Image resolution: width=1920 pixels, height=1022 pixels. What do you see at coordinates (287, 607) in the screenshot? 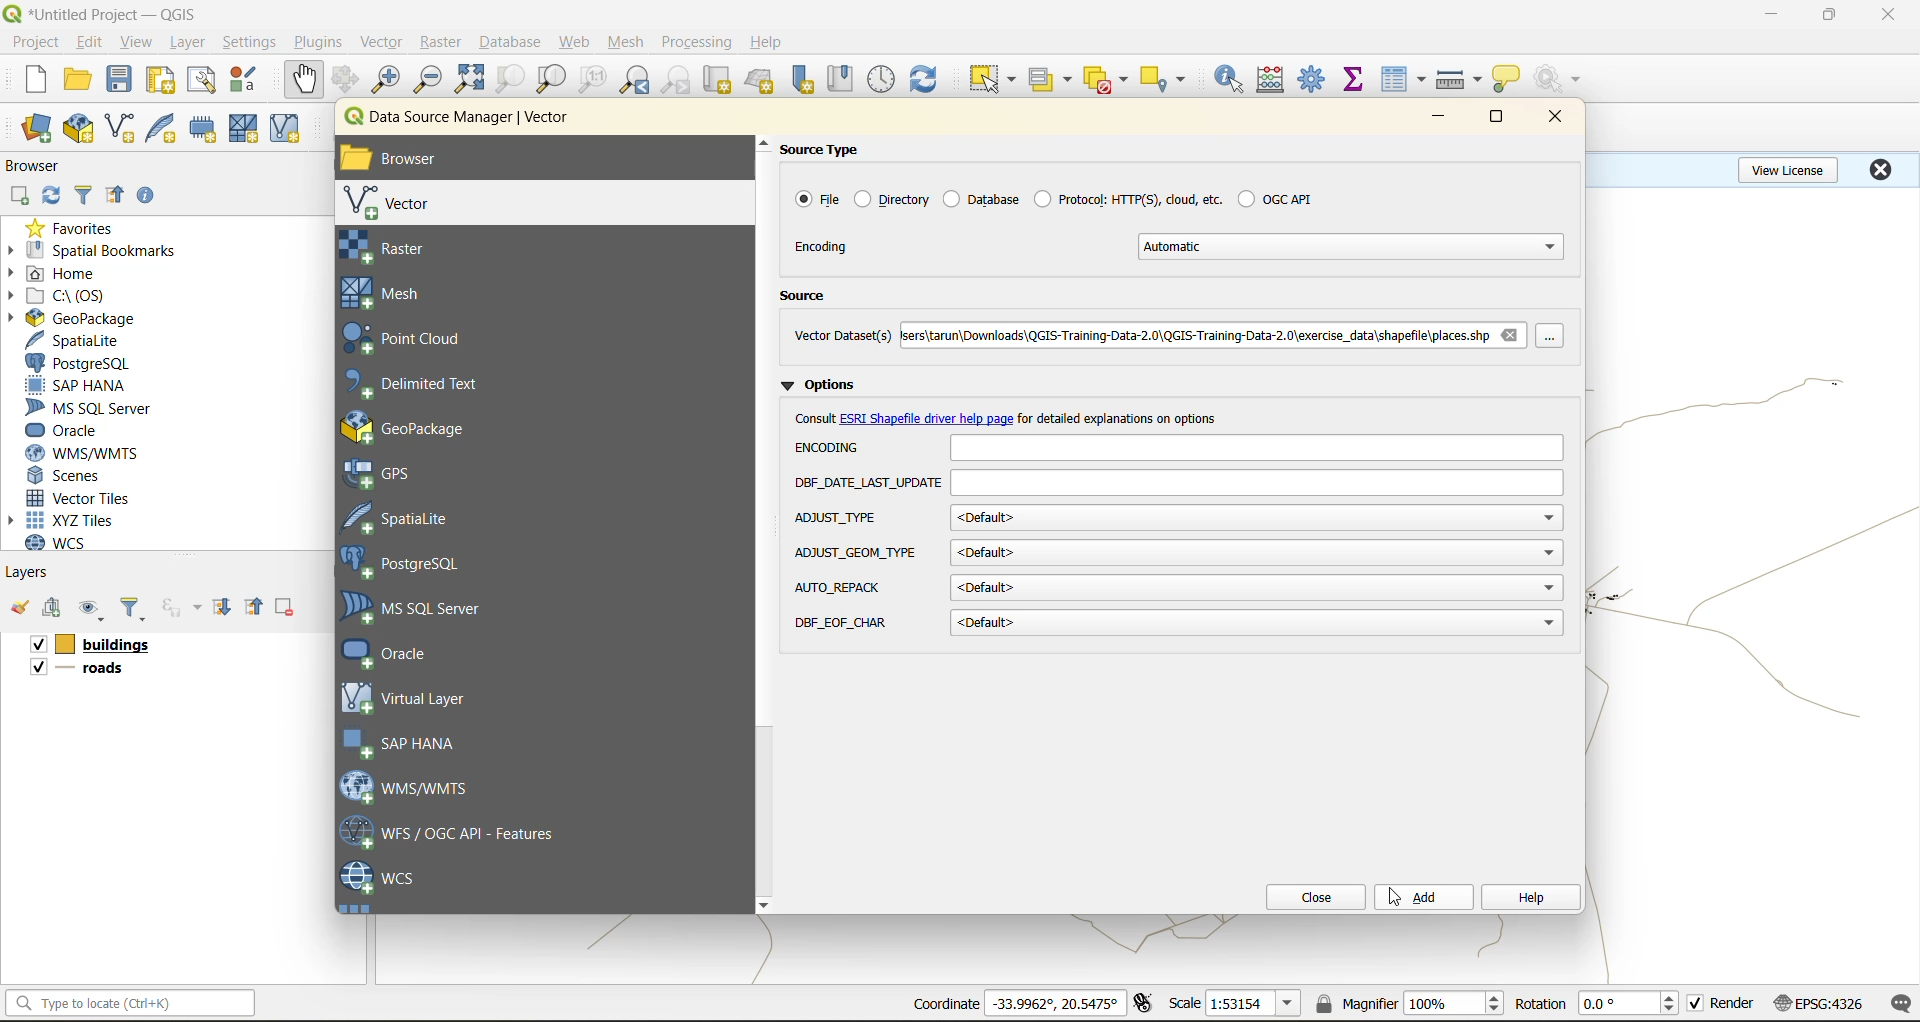
I see `remove layer` at bounding box center [287, 607].